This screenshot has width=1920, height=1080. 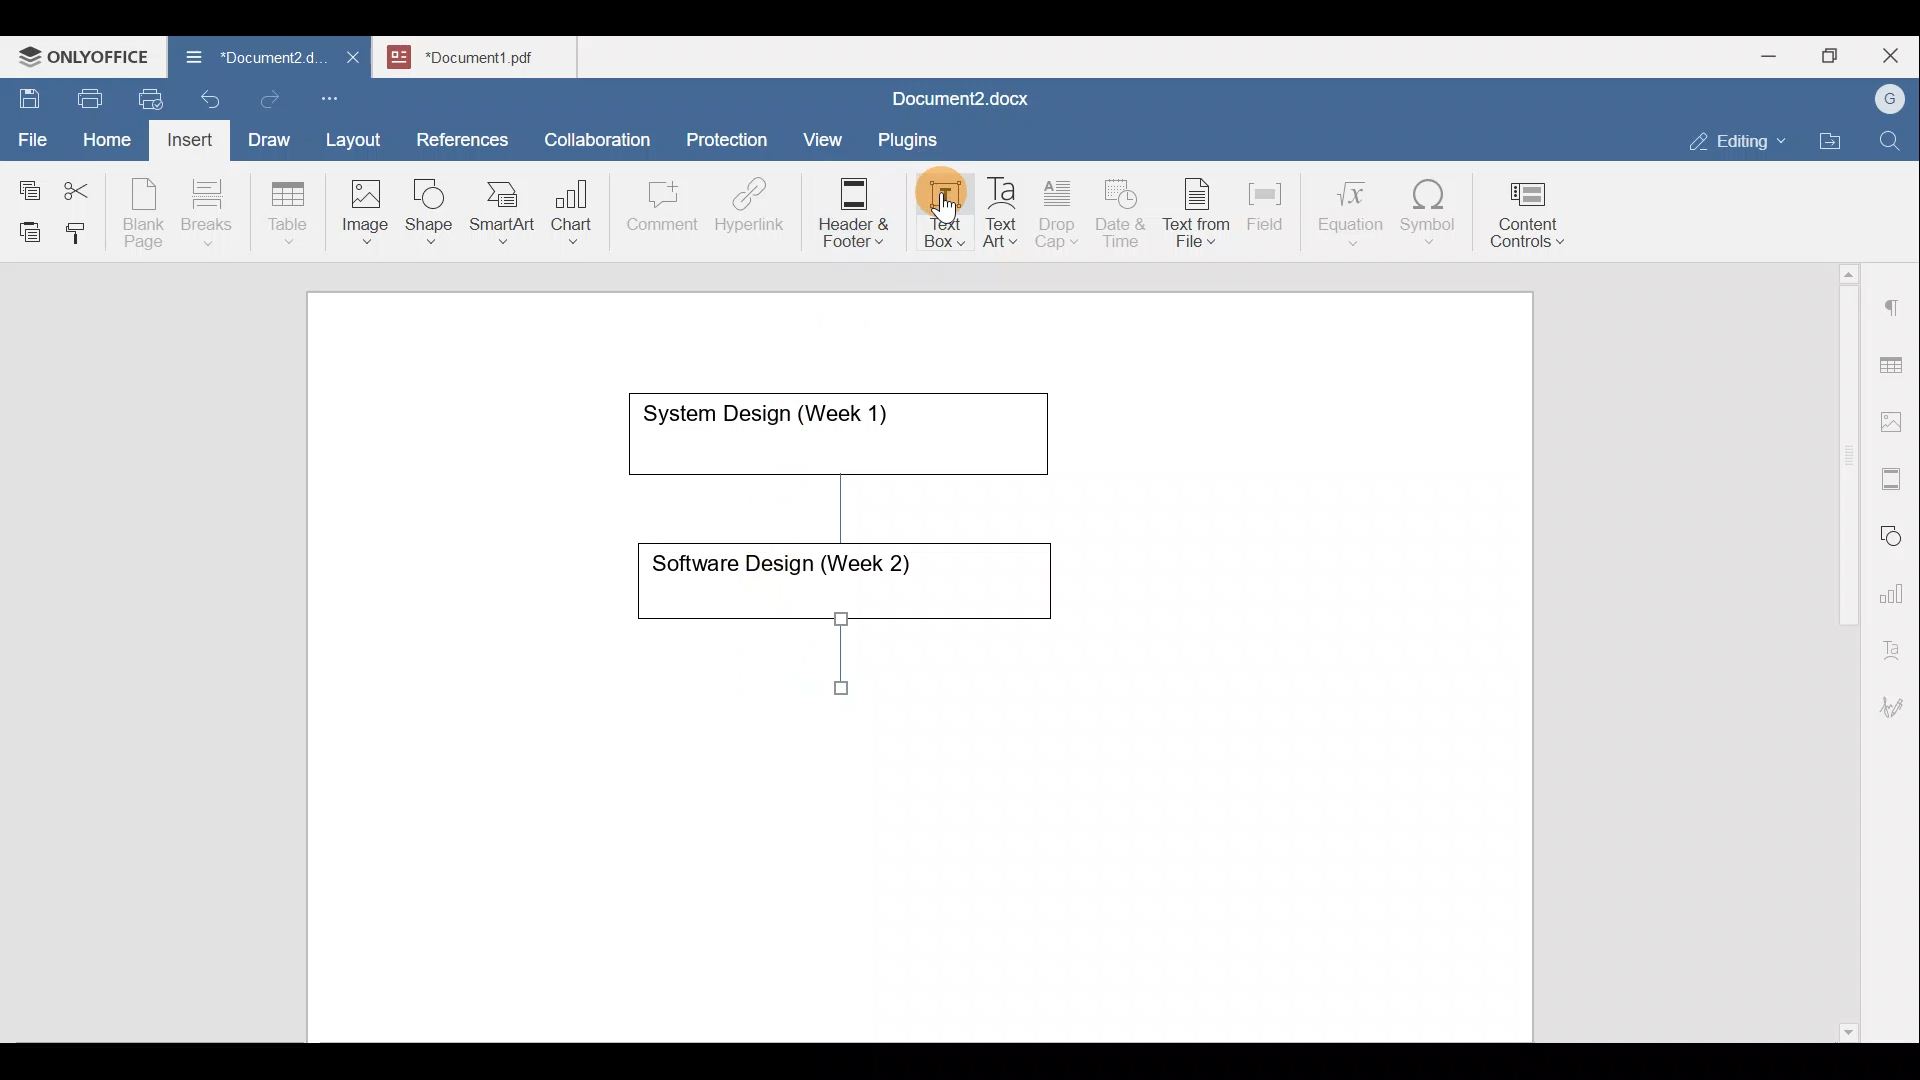 What do you see at coordinates (337, 95) in the screenshot?
I see `Customize quick access toolbar` at bounding box center [337, 95].